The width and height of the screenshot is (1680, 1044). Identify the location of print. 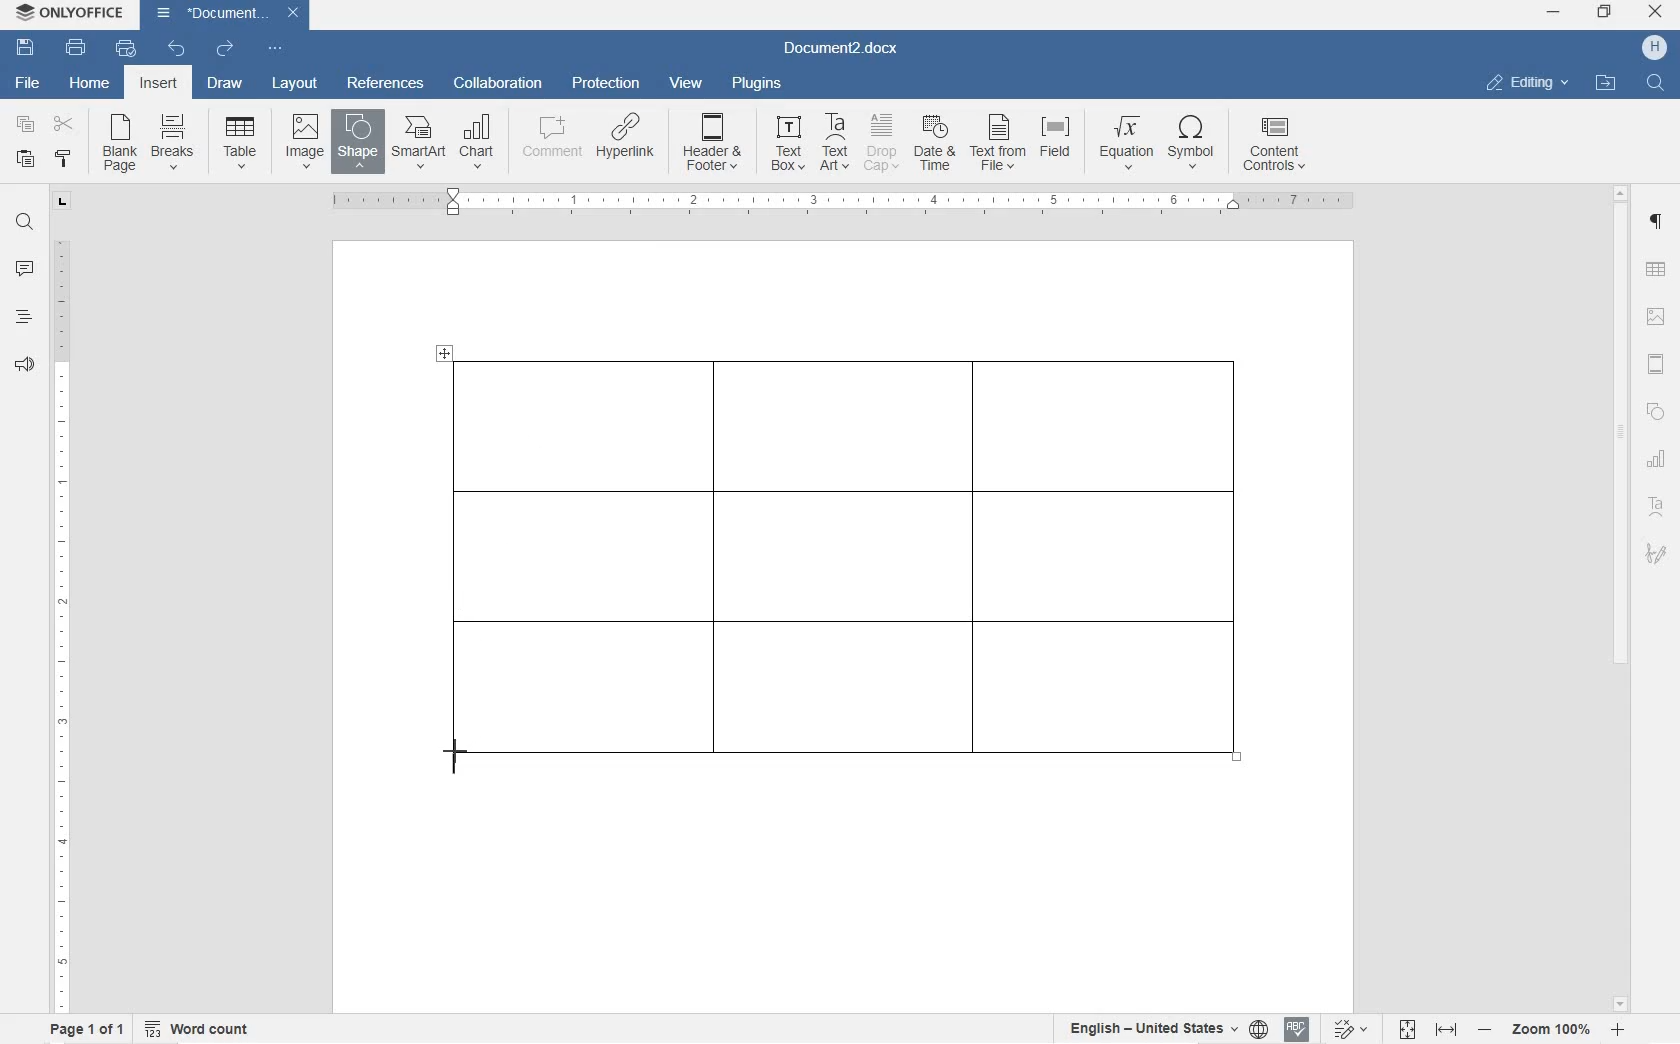
(77, 47).